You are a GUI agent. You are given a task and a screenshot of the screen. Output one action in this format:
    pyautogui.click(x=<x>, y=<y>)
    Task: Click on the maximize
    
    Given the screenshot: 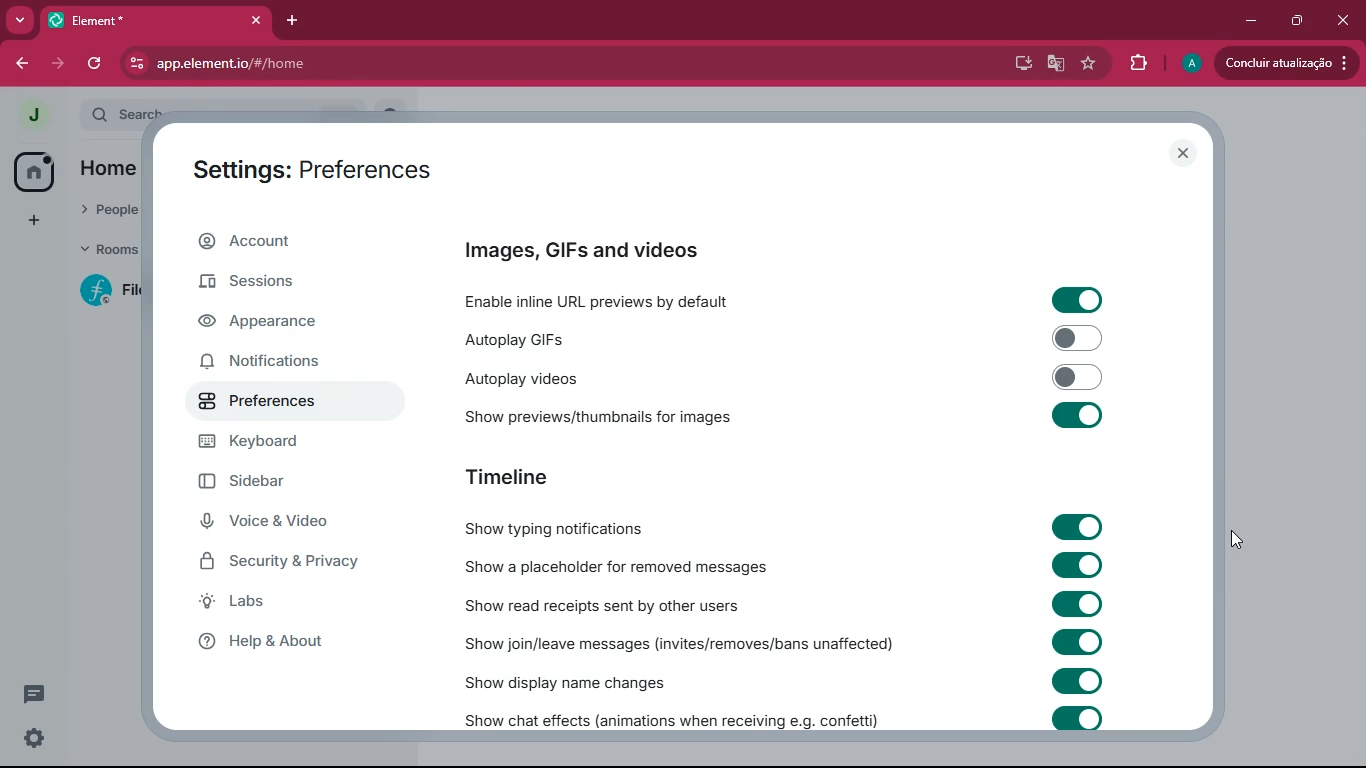 What is the action you would take?
    pyautogui.click(x=1297, y=20)
    